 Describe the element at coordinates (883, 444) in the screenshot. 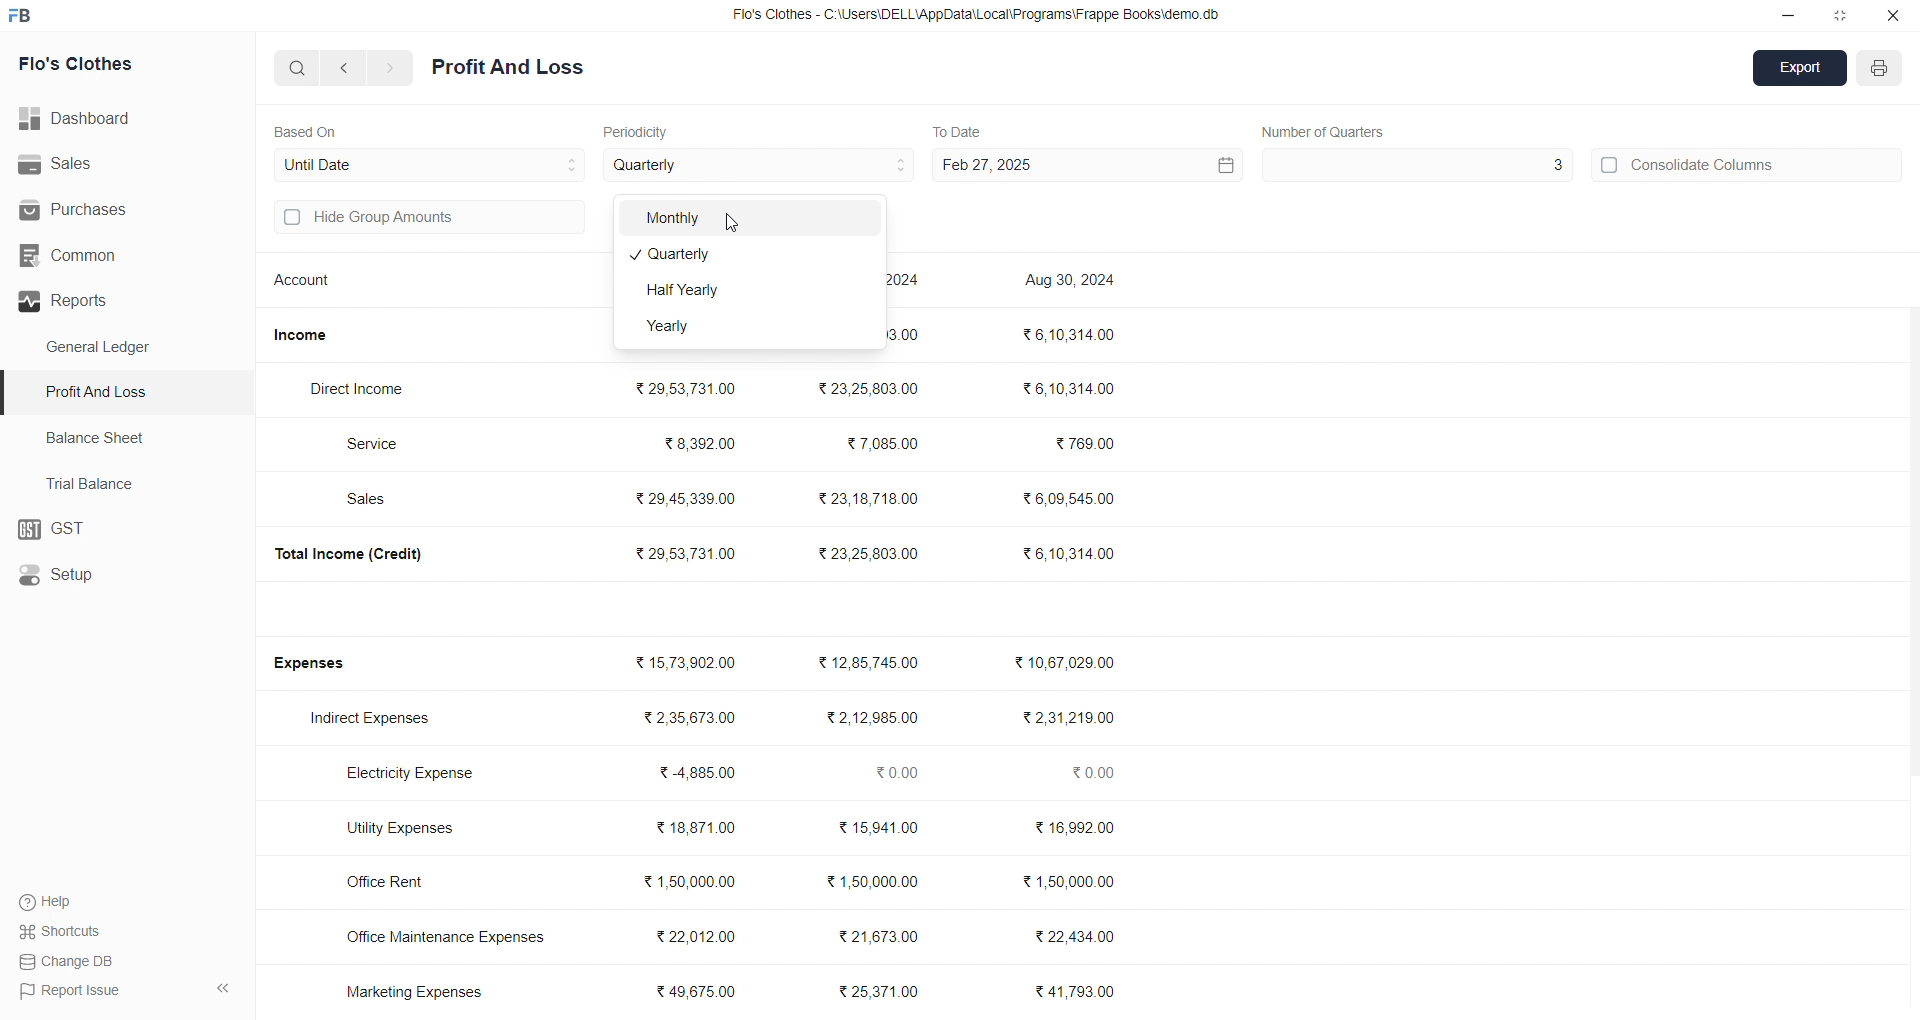

I see `₹7,085.00` at that location.